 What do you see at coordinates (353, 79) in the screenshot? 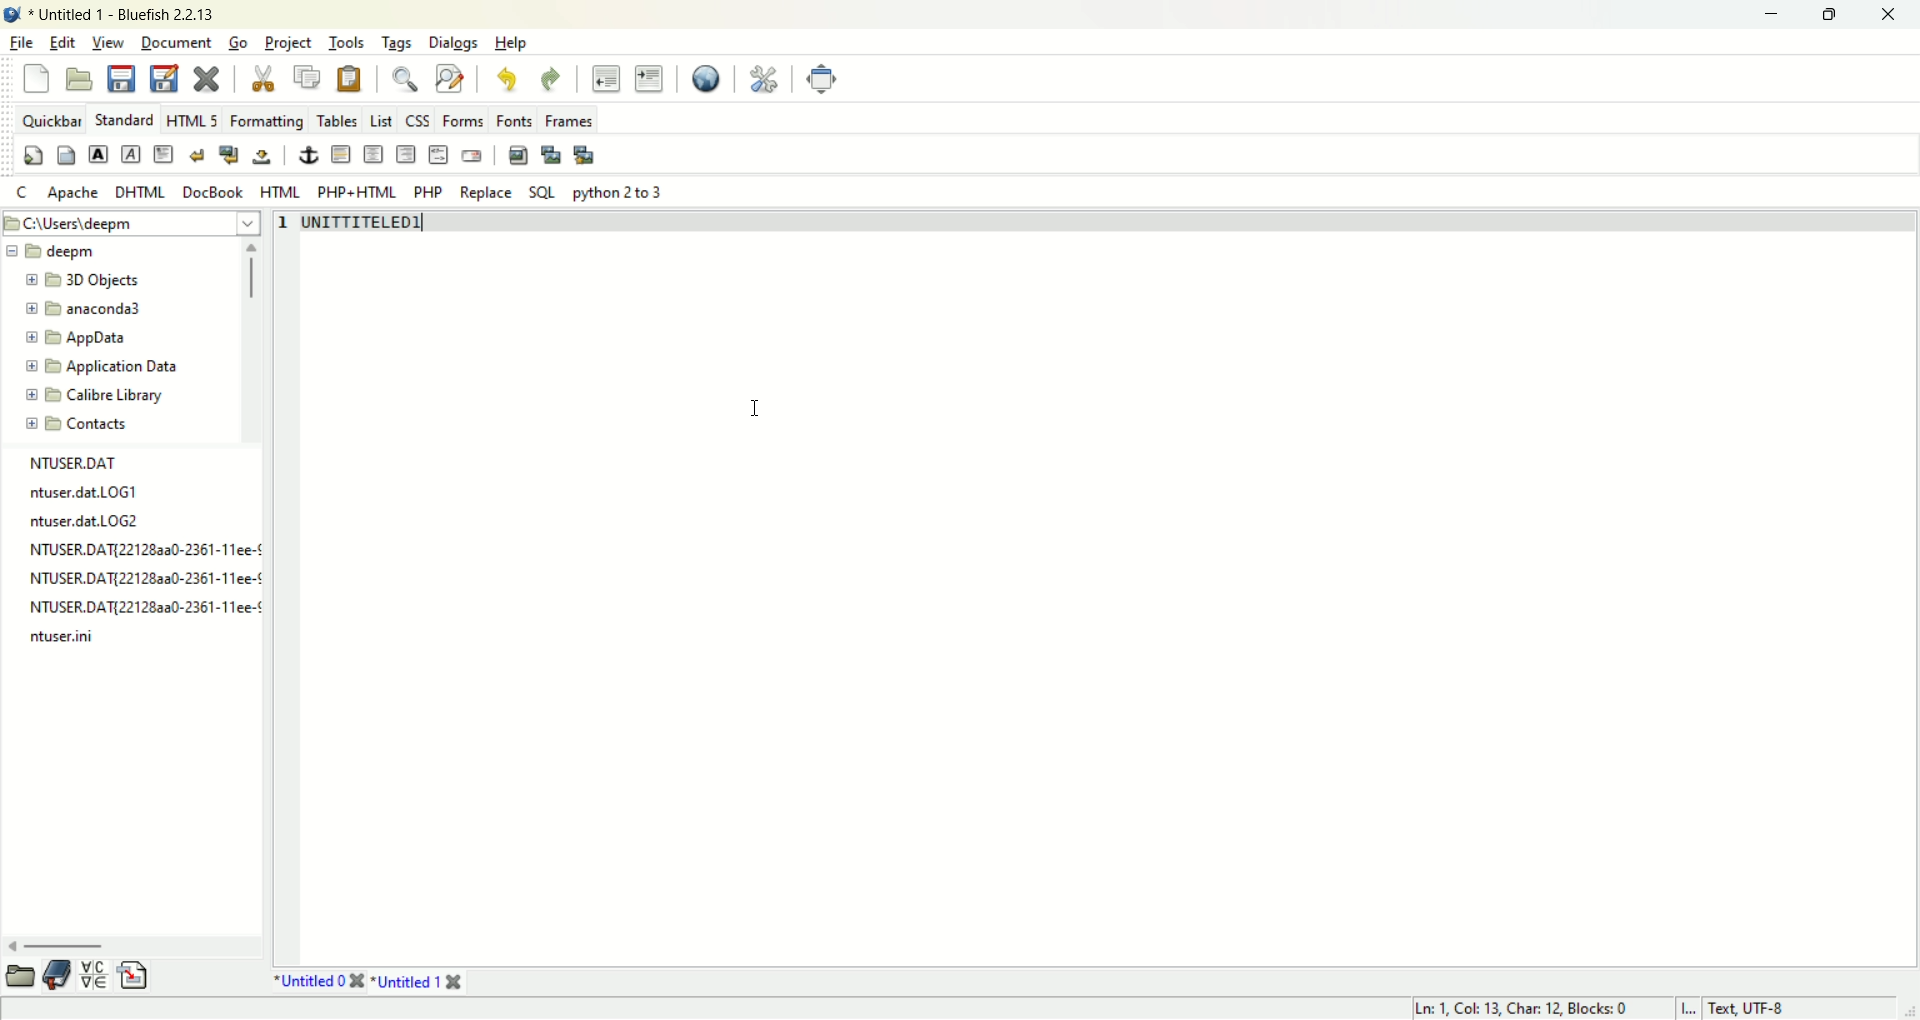
I see `paste` at bounding box center [353, 79].